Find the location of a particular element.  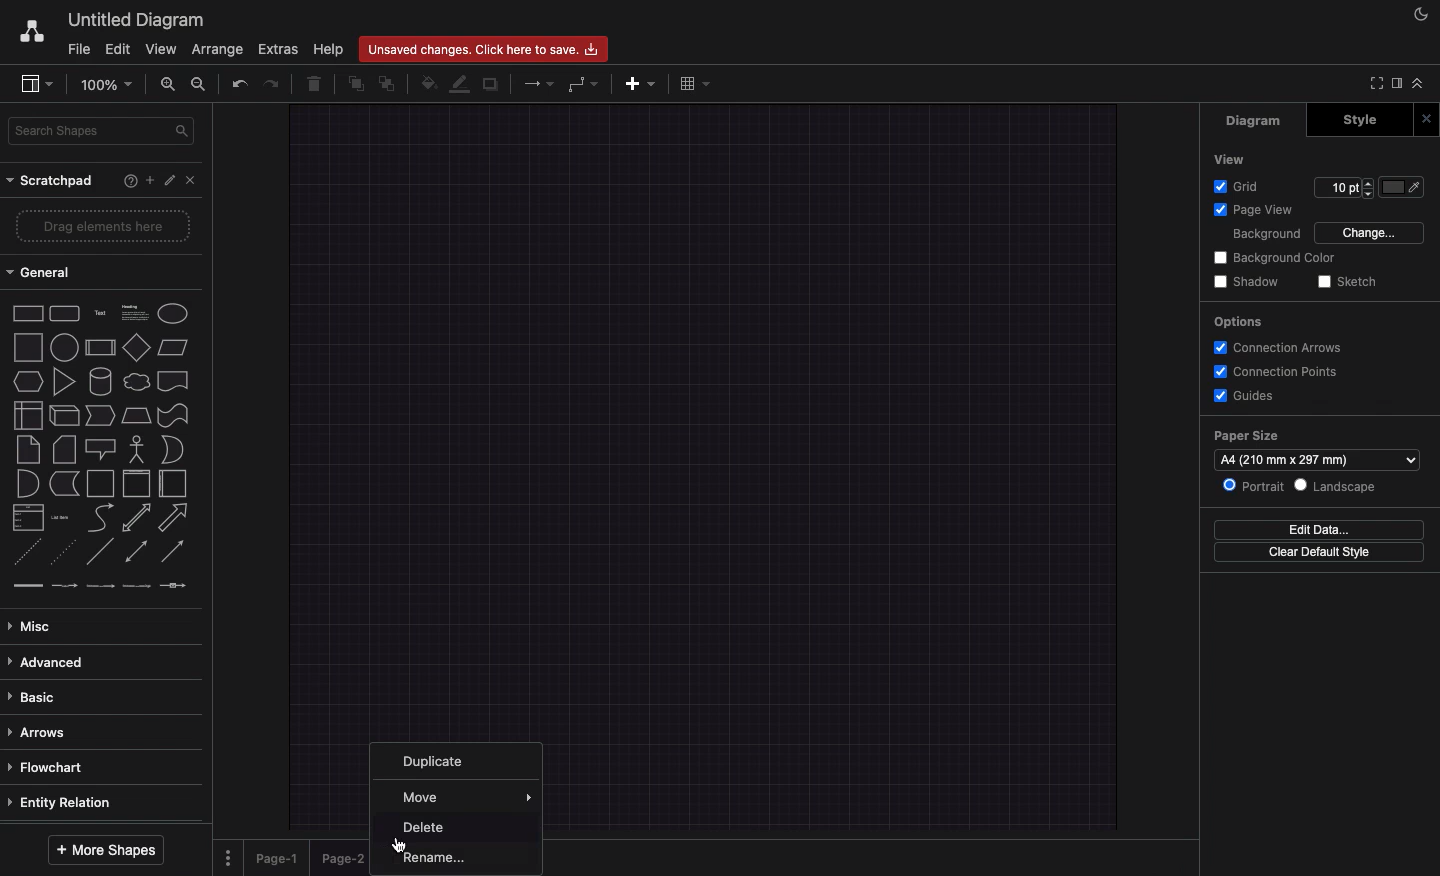

Edit data is located at coordinates (1318, 531).